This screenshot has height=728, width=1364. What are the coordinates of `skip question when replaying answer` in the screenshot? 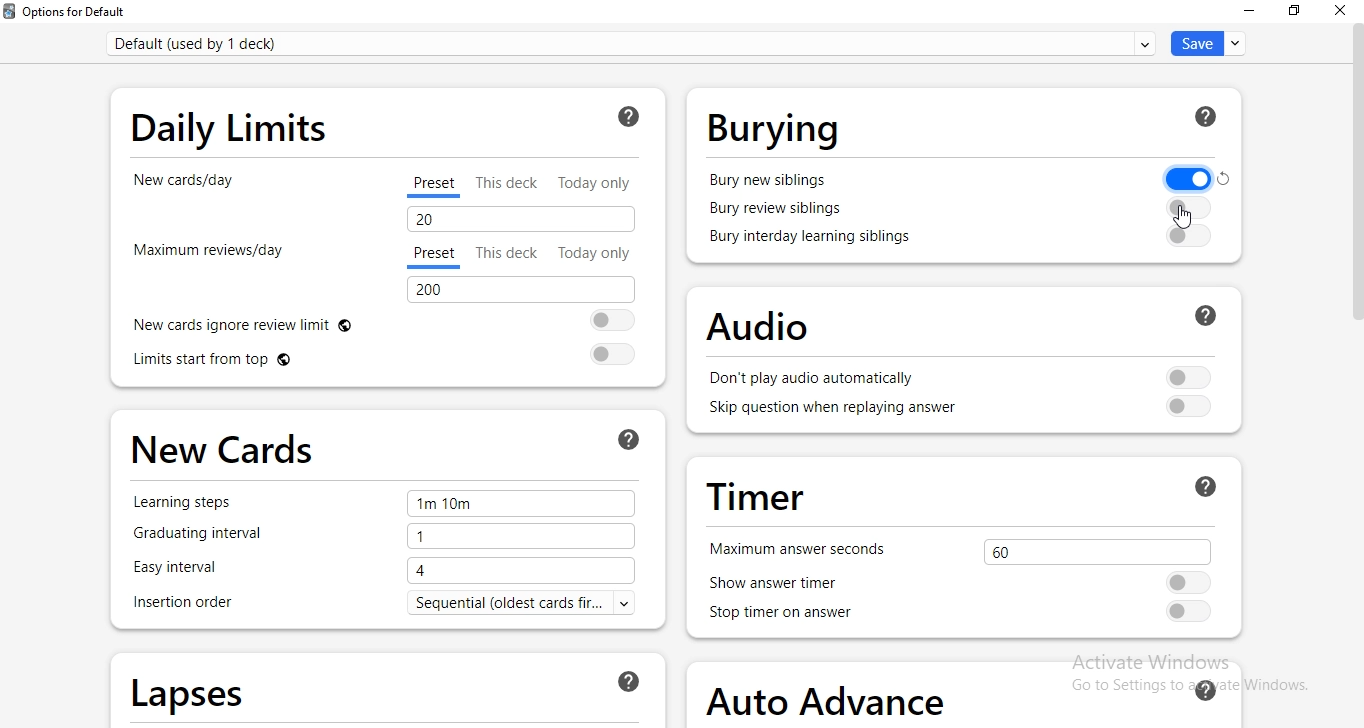 It's located at (824, 413).